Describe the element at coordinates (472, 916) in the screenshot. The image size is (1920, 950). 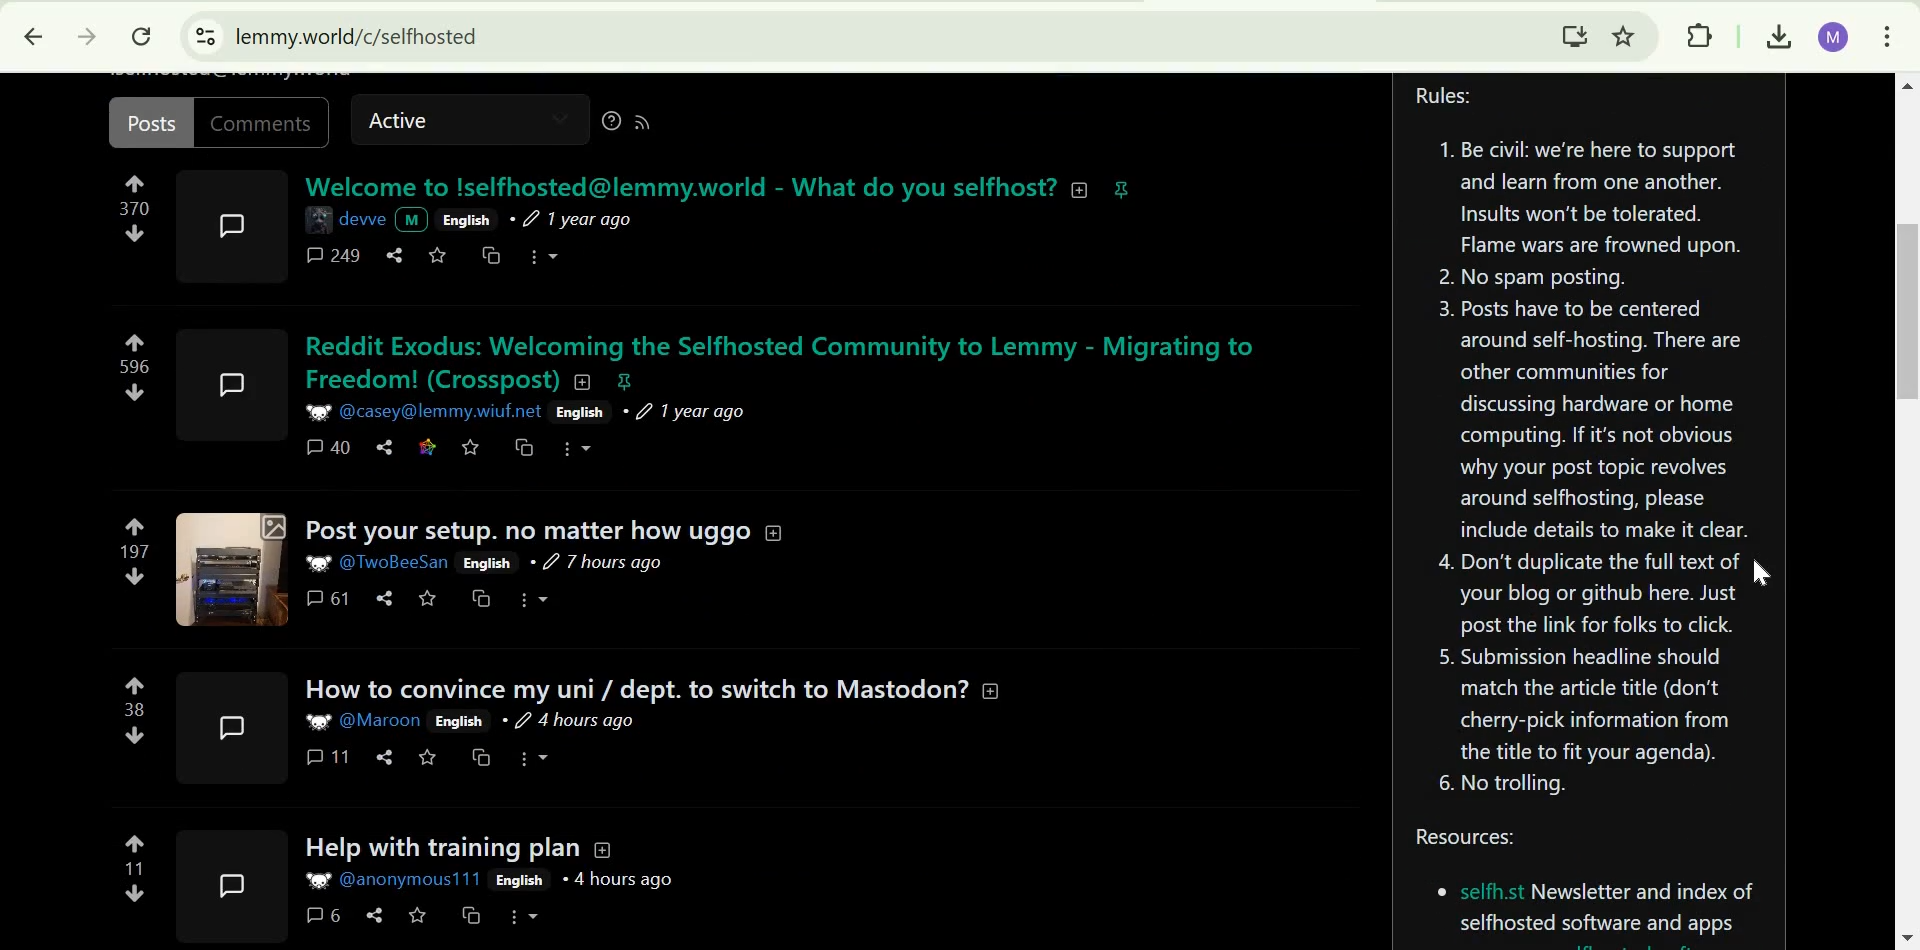
I see `cross-post` at that location.